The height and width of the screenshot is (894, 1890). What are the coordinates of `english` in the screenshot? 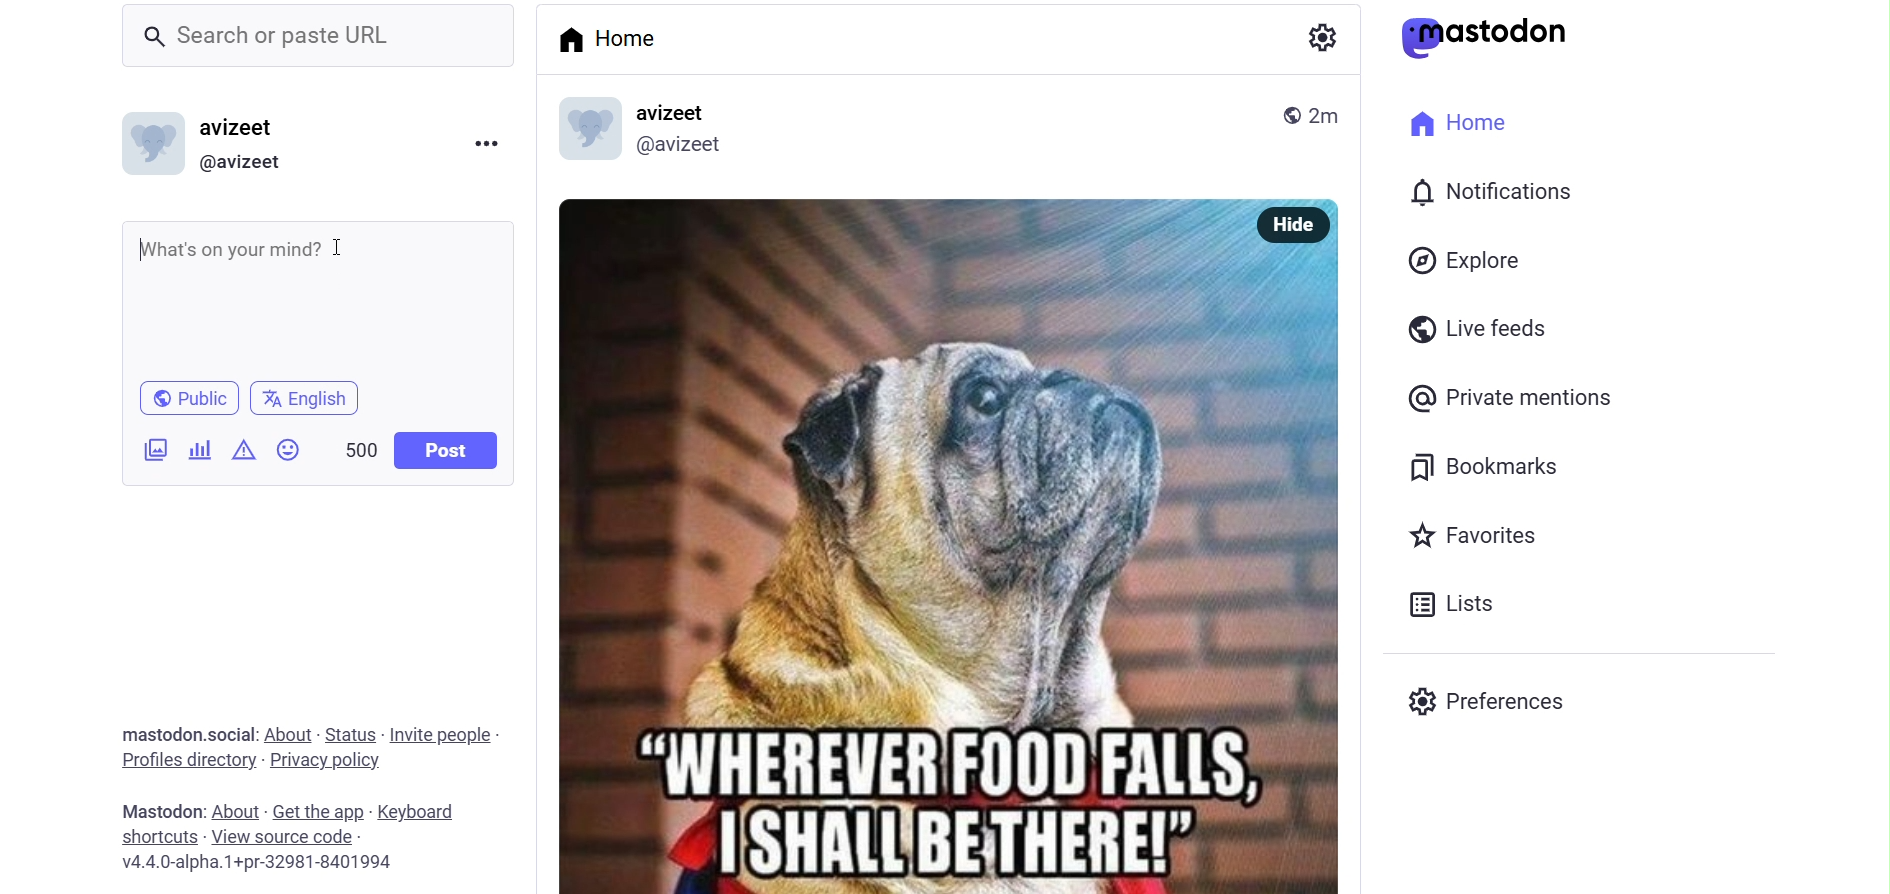 It's located at (313, 399).